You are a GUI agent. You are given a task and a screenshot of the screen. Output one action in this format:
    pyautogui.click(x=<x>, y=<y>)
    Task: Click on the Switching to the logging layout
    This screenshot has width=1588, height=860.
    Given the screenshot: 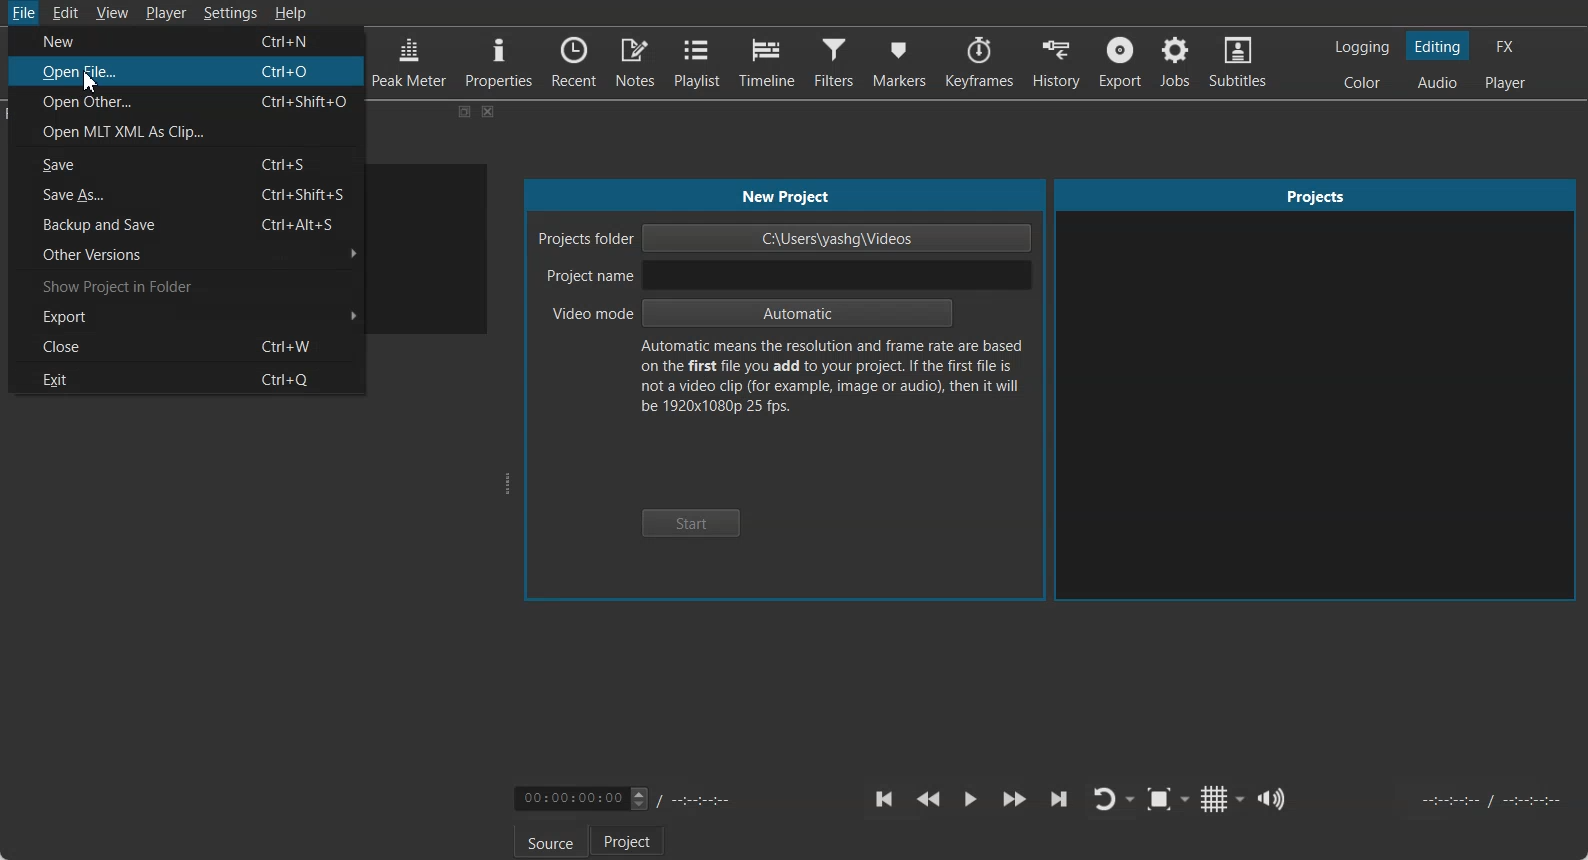 What is the action you would take?
    pyautogui.click(x=1362, y=47)
    